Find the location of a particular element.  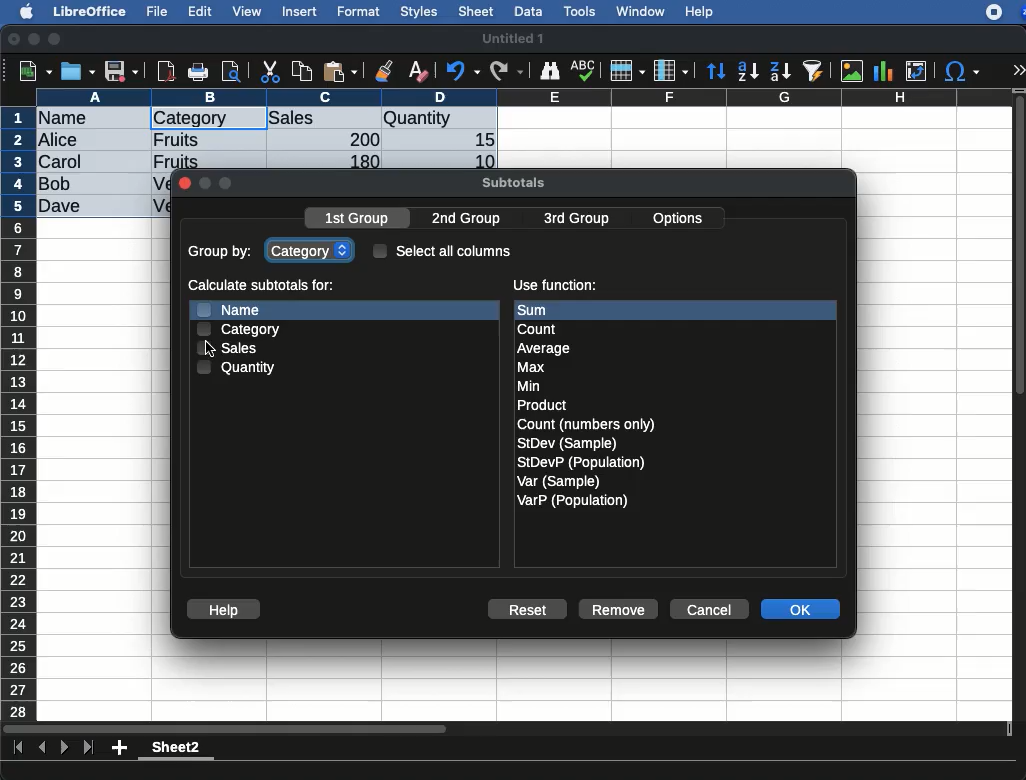

Product is located at coordinates (541, 406).